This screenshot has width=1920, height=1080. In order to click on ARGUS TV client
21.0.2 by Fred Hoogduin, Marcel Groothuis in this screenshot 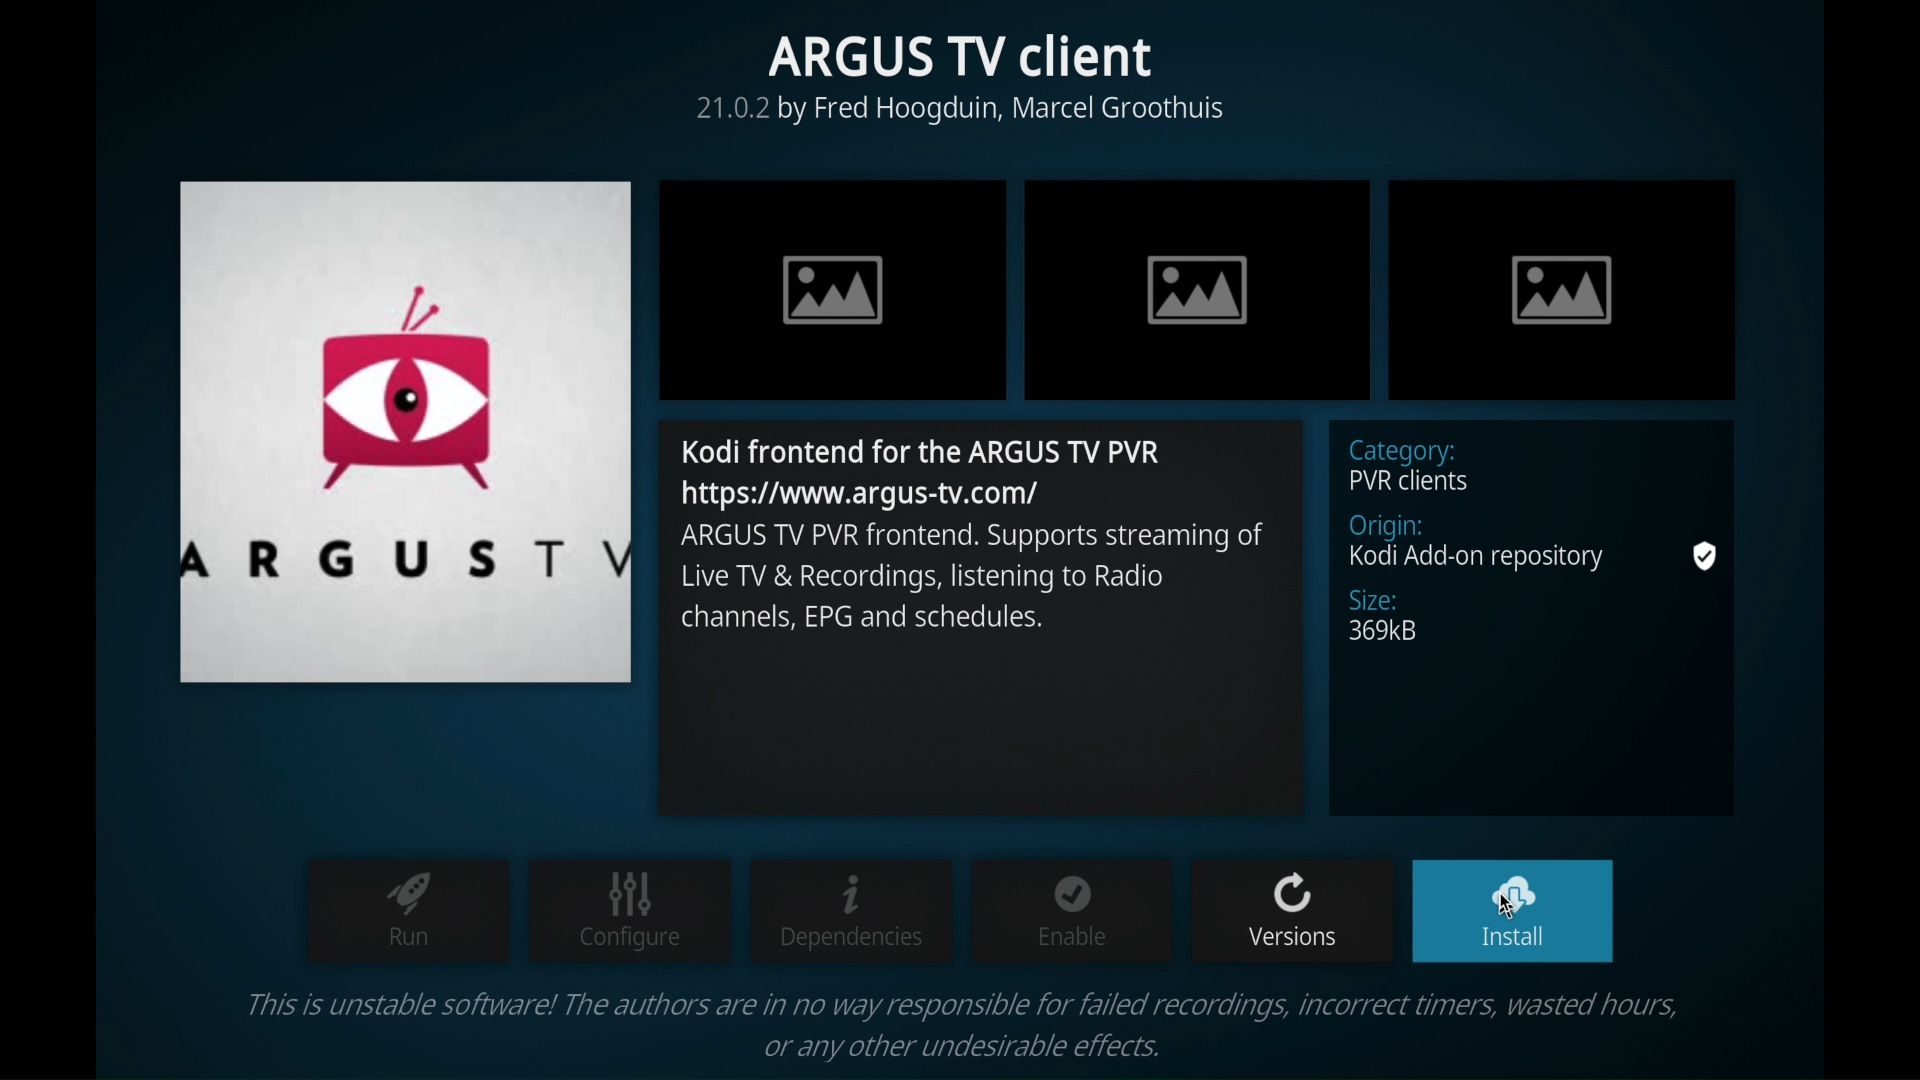, I will do `click(950, 83)`.